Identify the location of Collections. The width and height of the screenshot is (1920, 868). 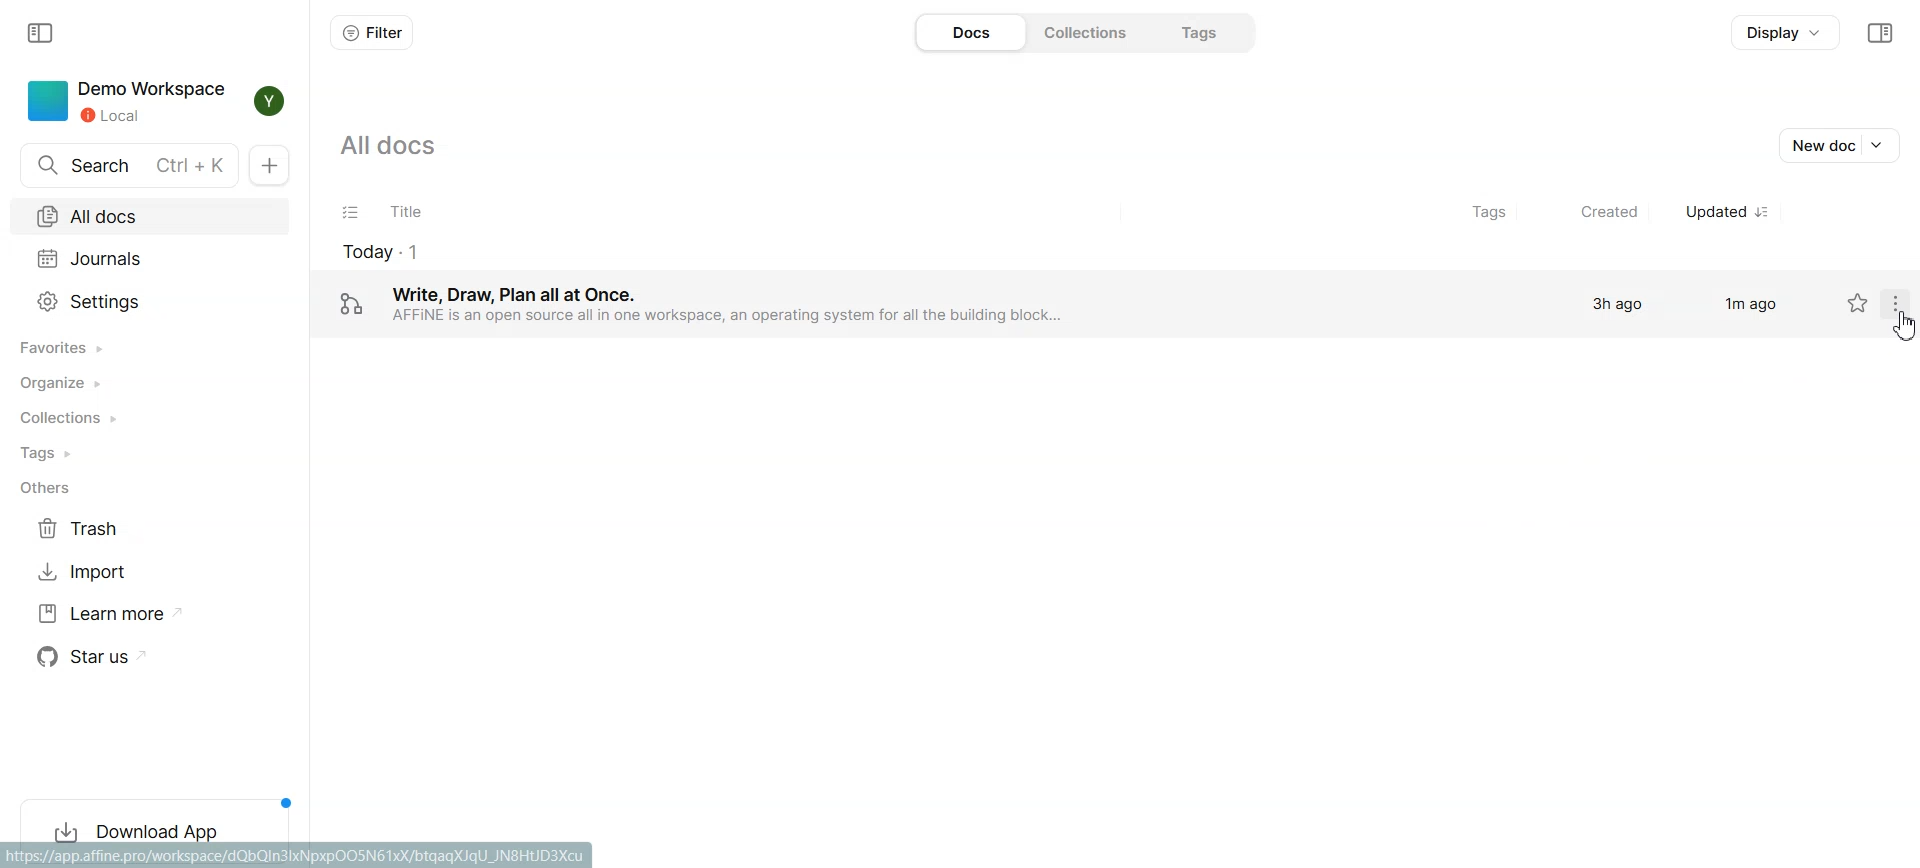
(1091, 32).